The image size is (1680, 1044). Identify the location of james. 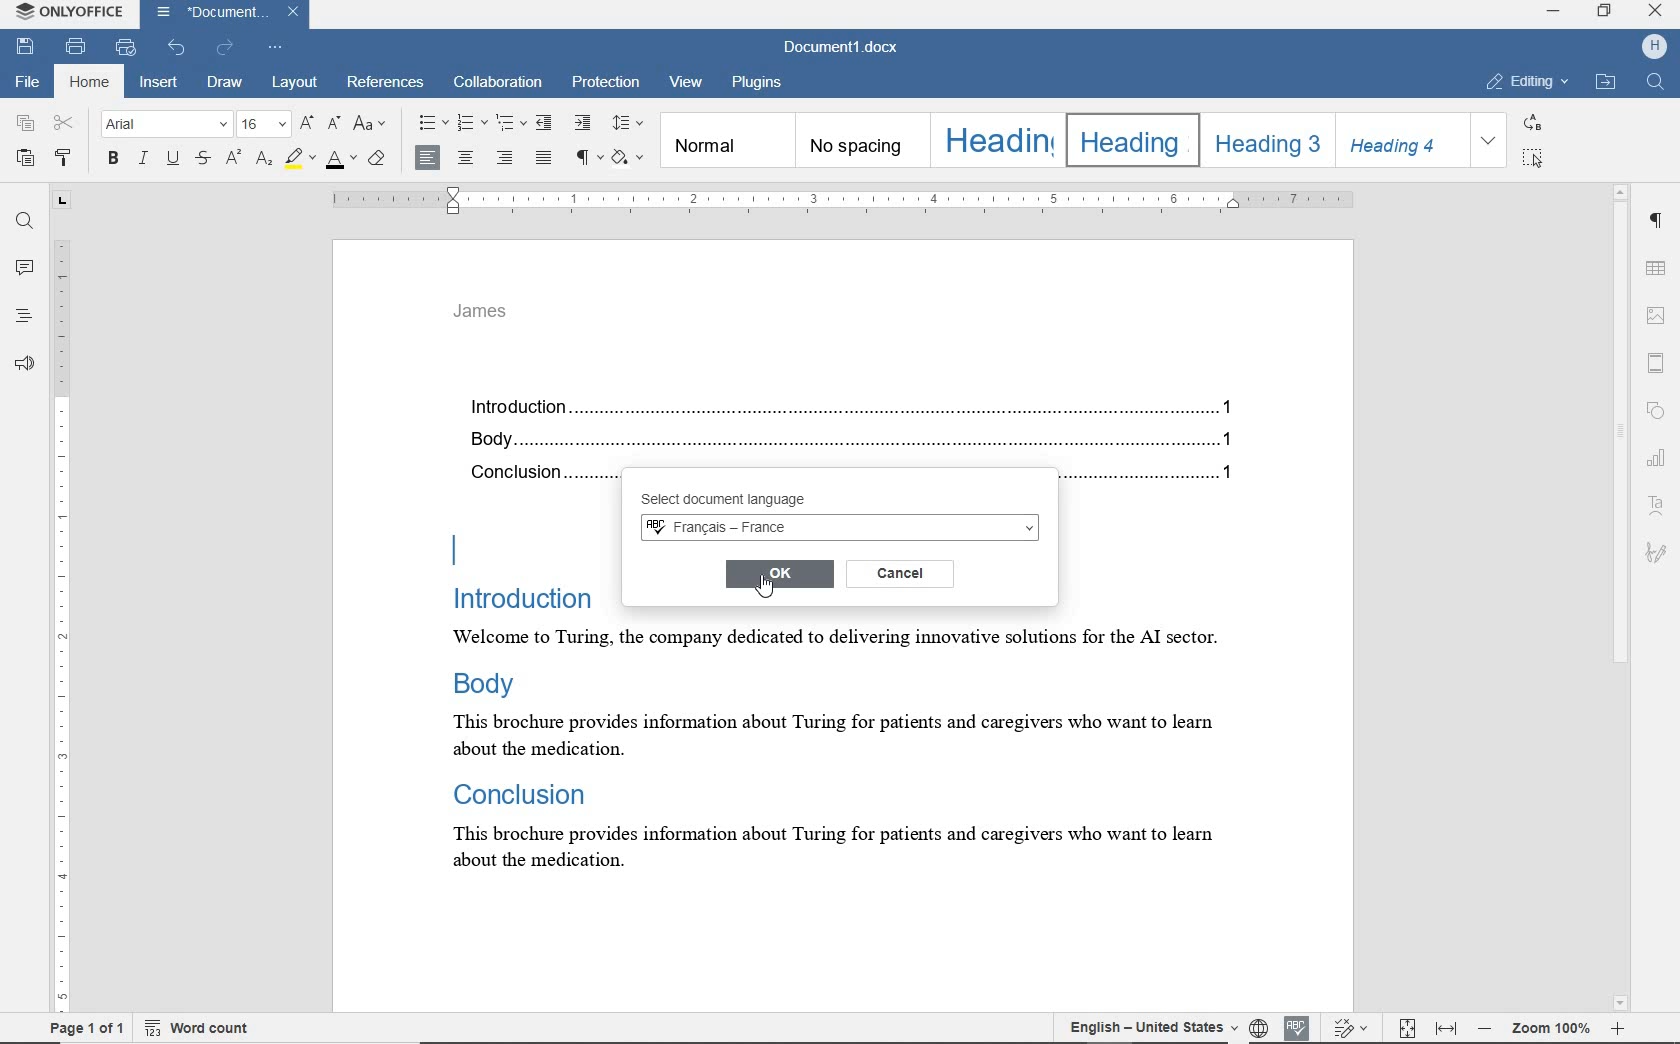
(481, 312).